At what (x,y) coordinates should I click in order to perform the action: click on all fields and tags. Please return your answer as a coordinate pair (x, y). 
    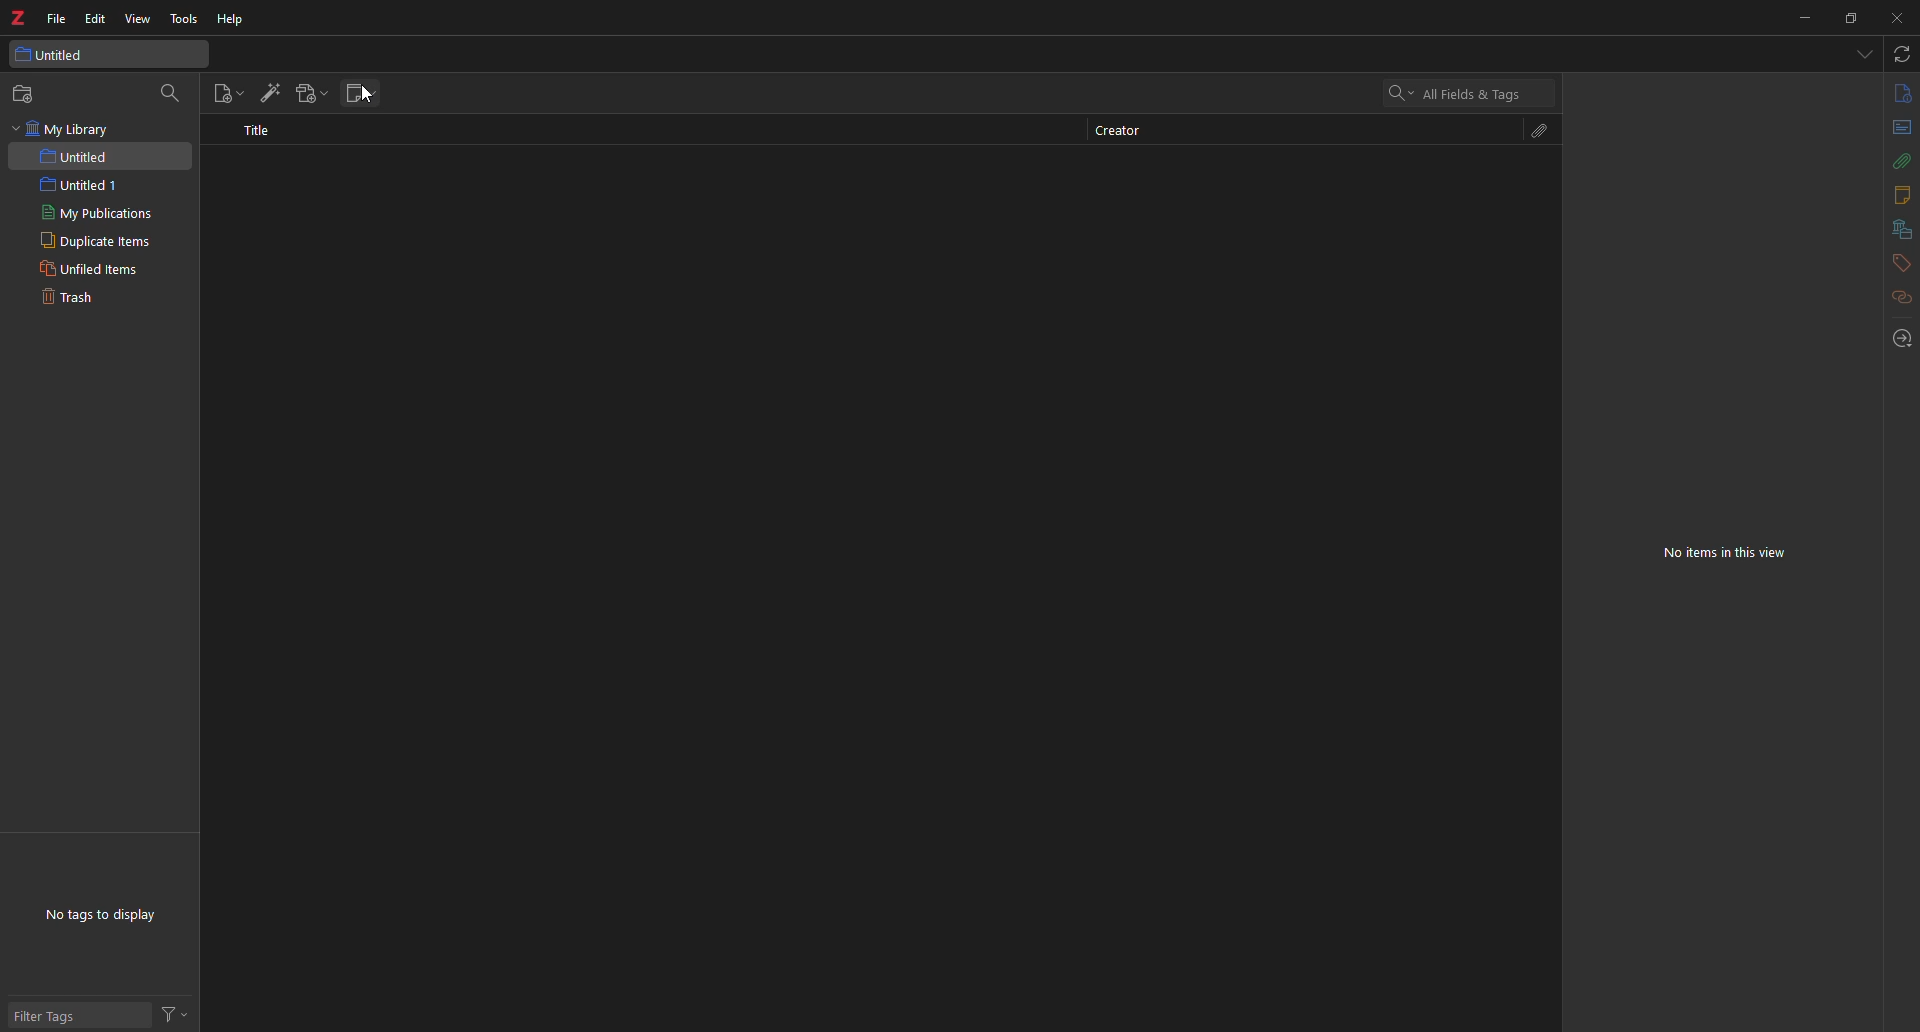
    Looking at the image, I should click on (1459, 92).